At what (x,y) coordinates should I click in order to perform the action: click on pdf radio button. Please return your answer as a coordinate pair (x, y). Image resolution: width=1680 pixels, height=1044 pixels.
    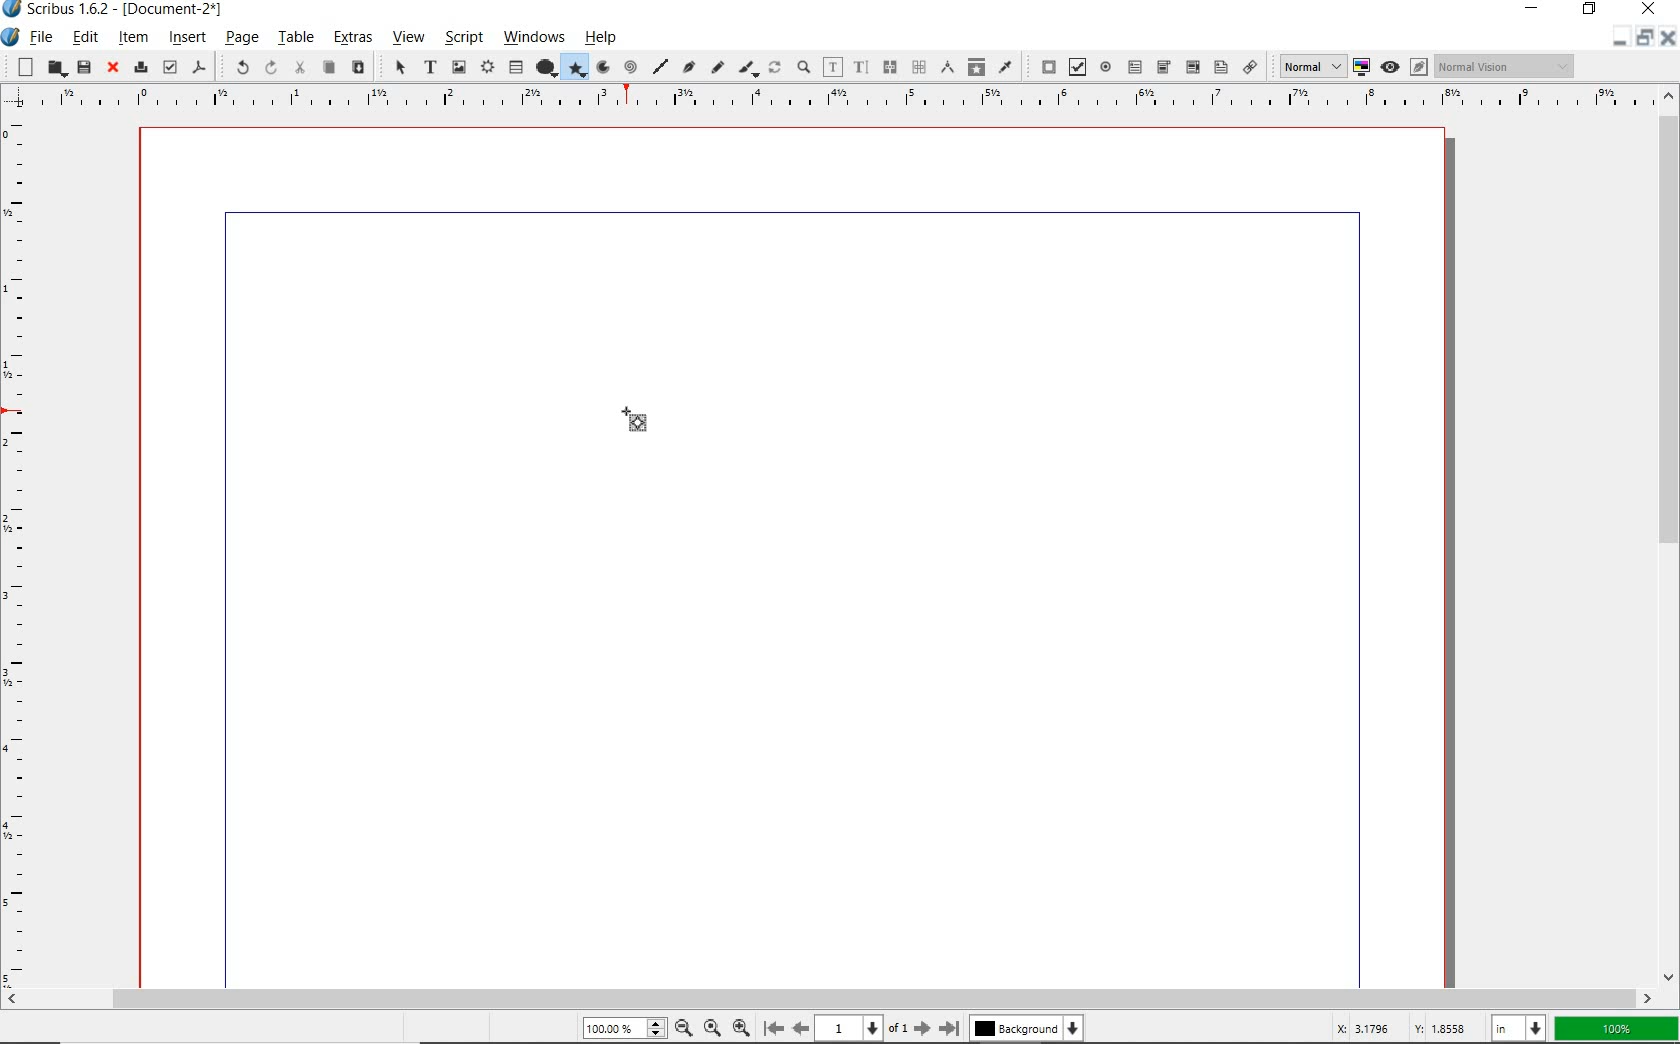
    Looking at the image, I should click on (1107, 67).